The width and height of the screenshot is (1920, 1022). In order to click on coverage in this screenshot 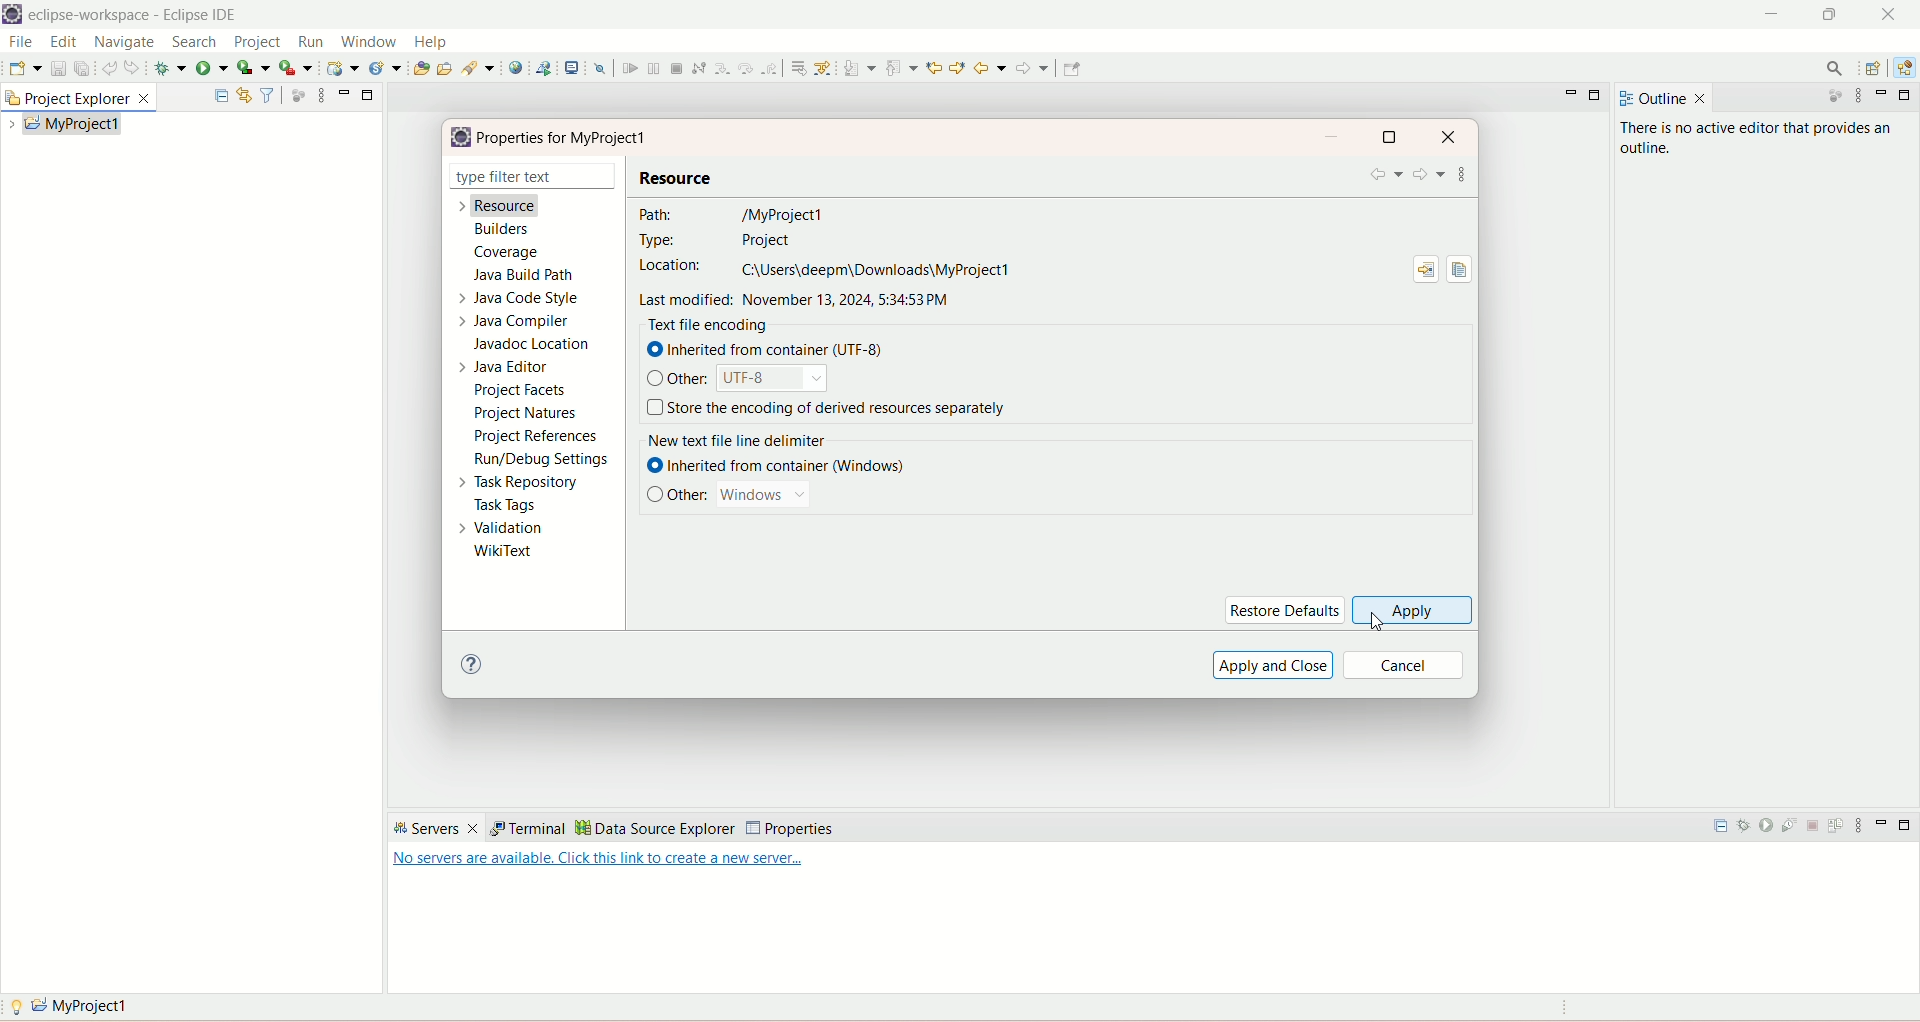, I will do `click(253, 68)`.